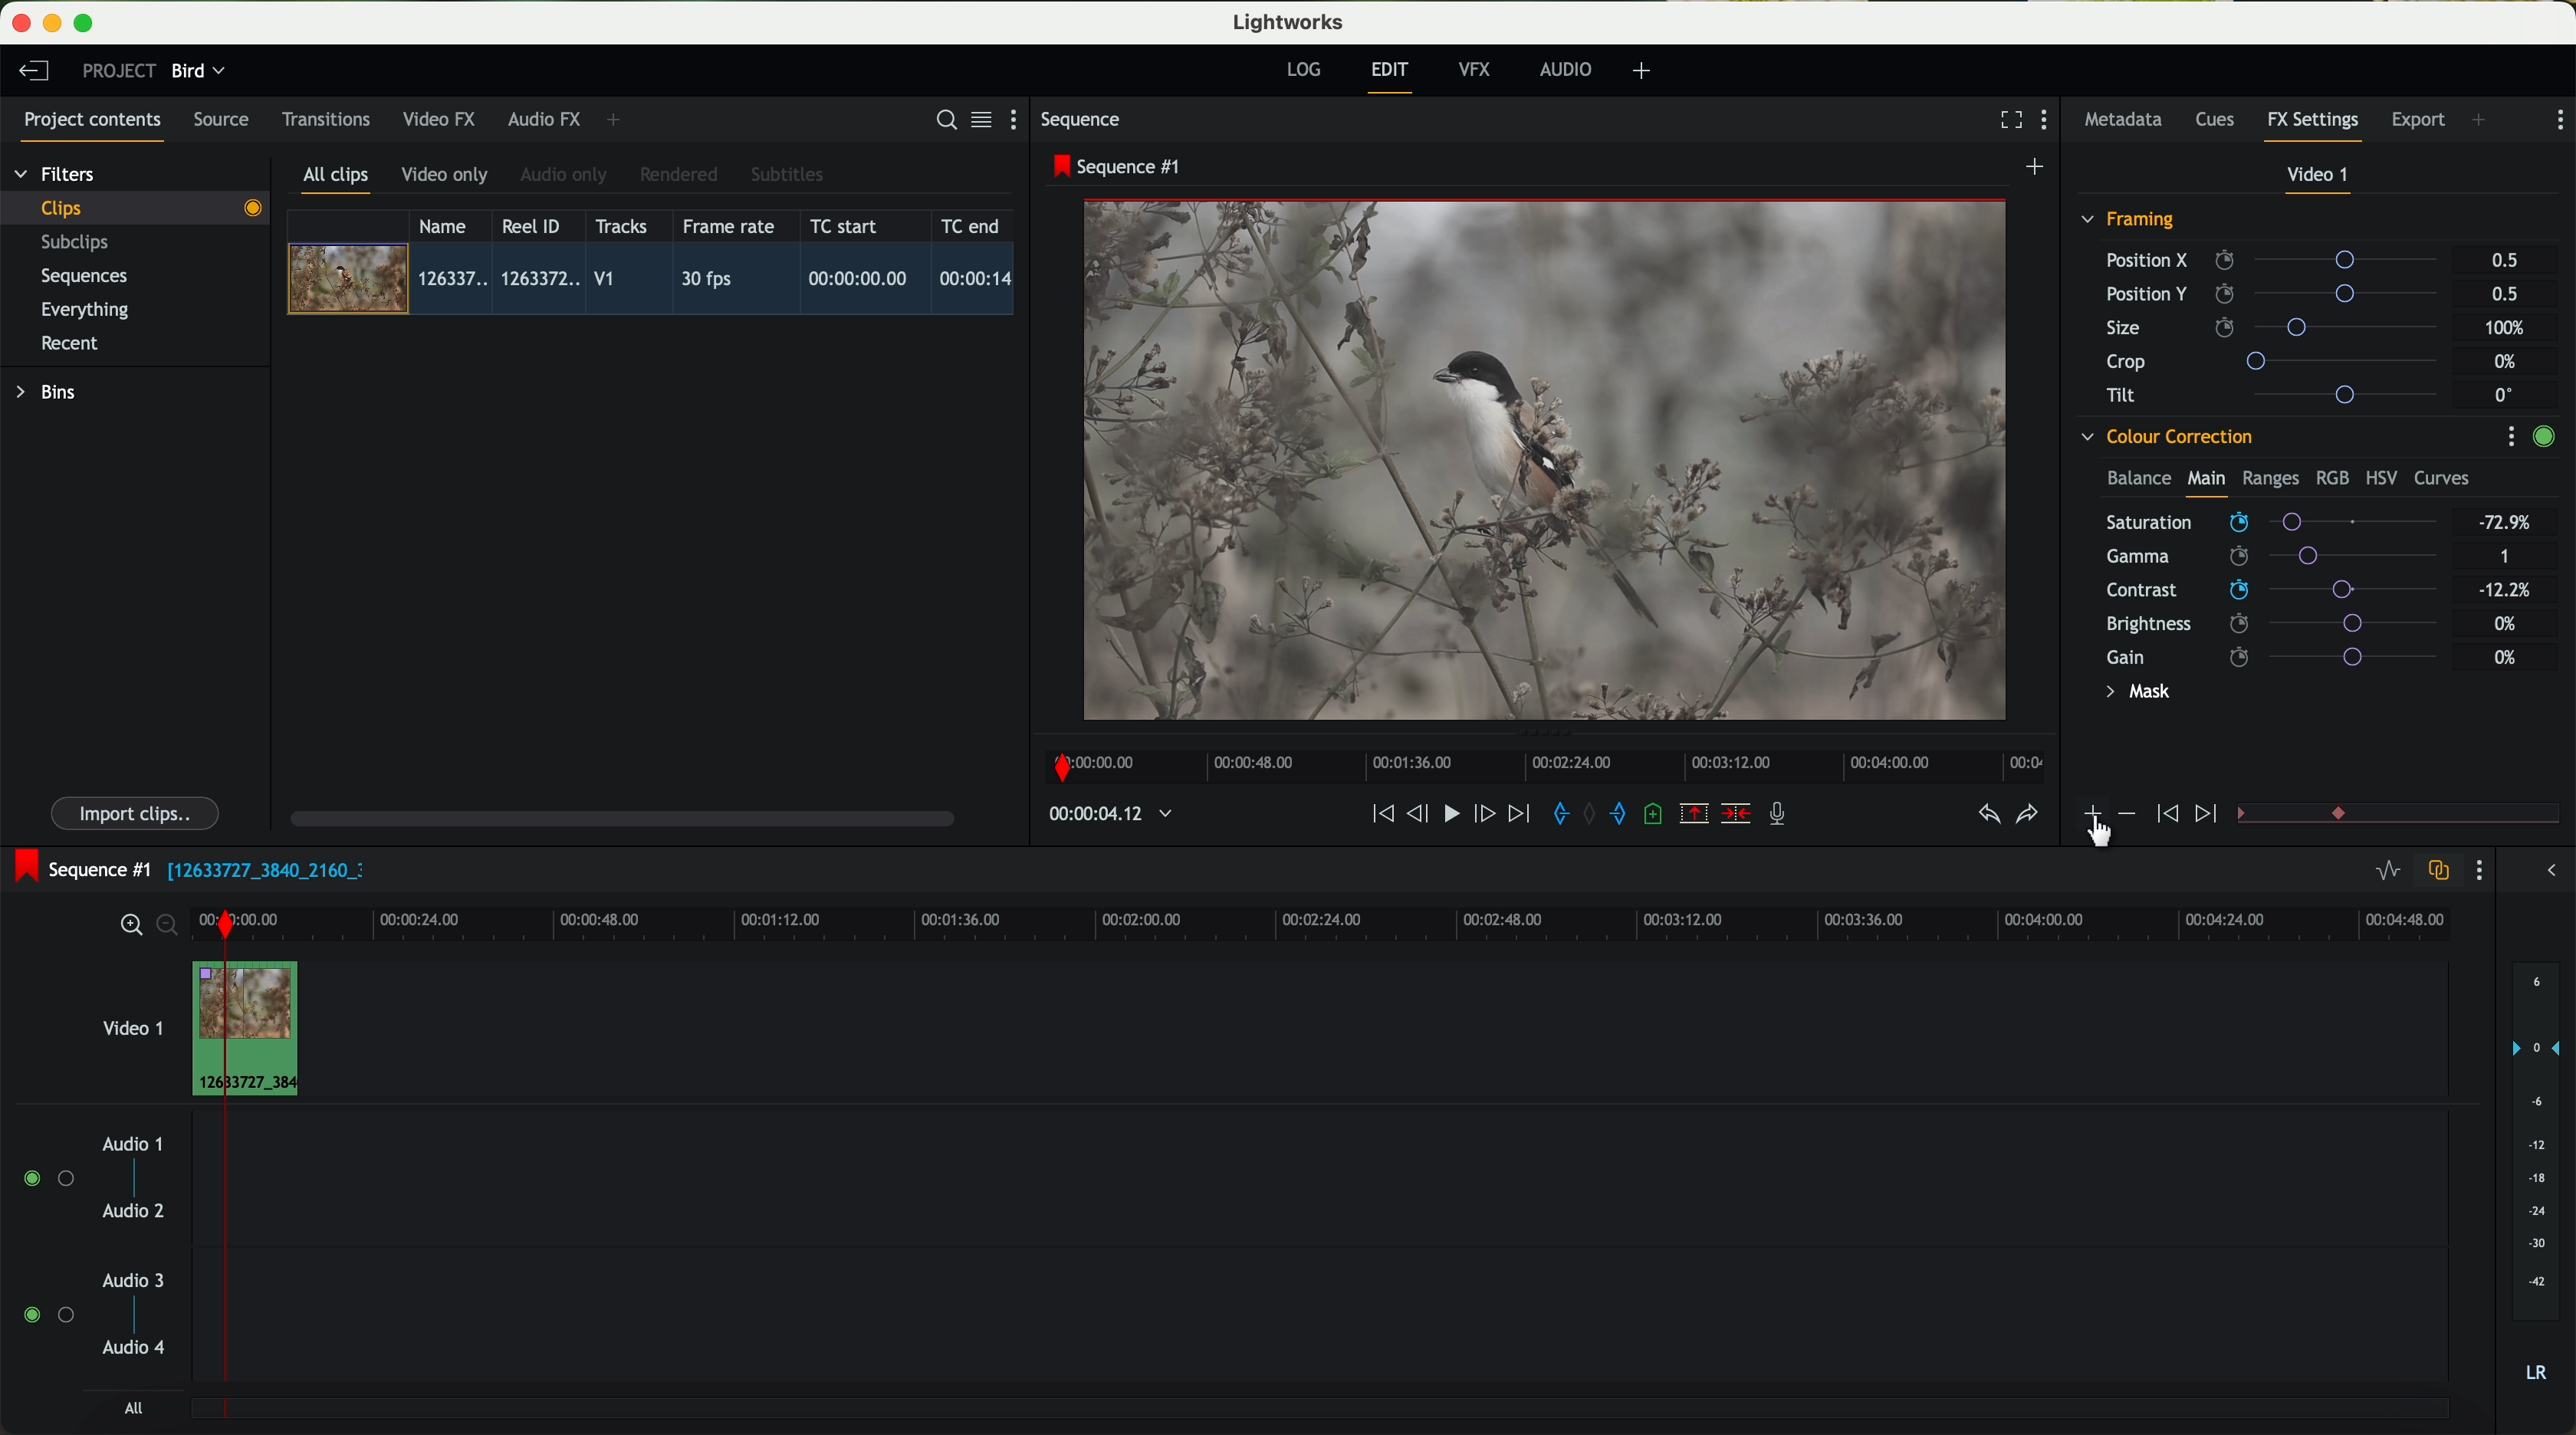 This screenshot has width=2576, height=1435. I want to click on clips, so click(136, 207).